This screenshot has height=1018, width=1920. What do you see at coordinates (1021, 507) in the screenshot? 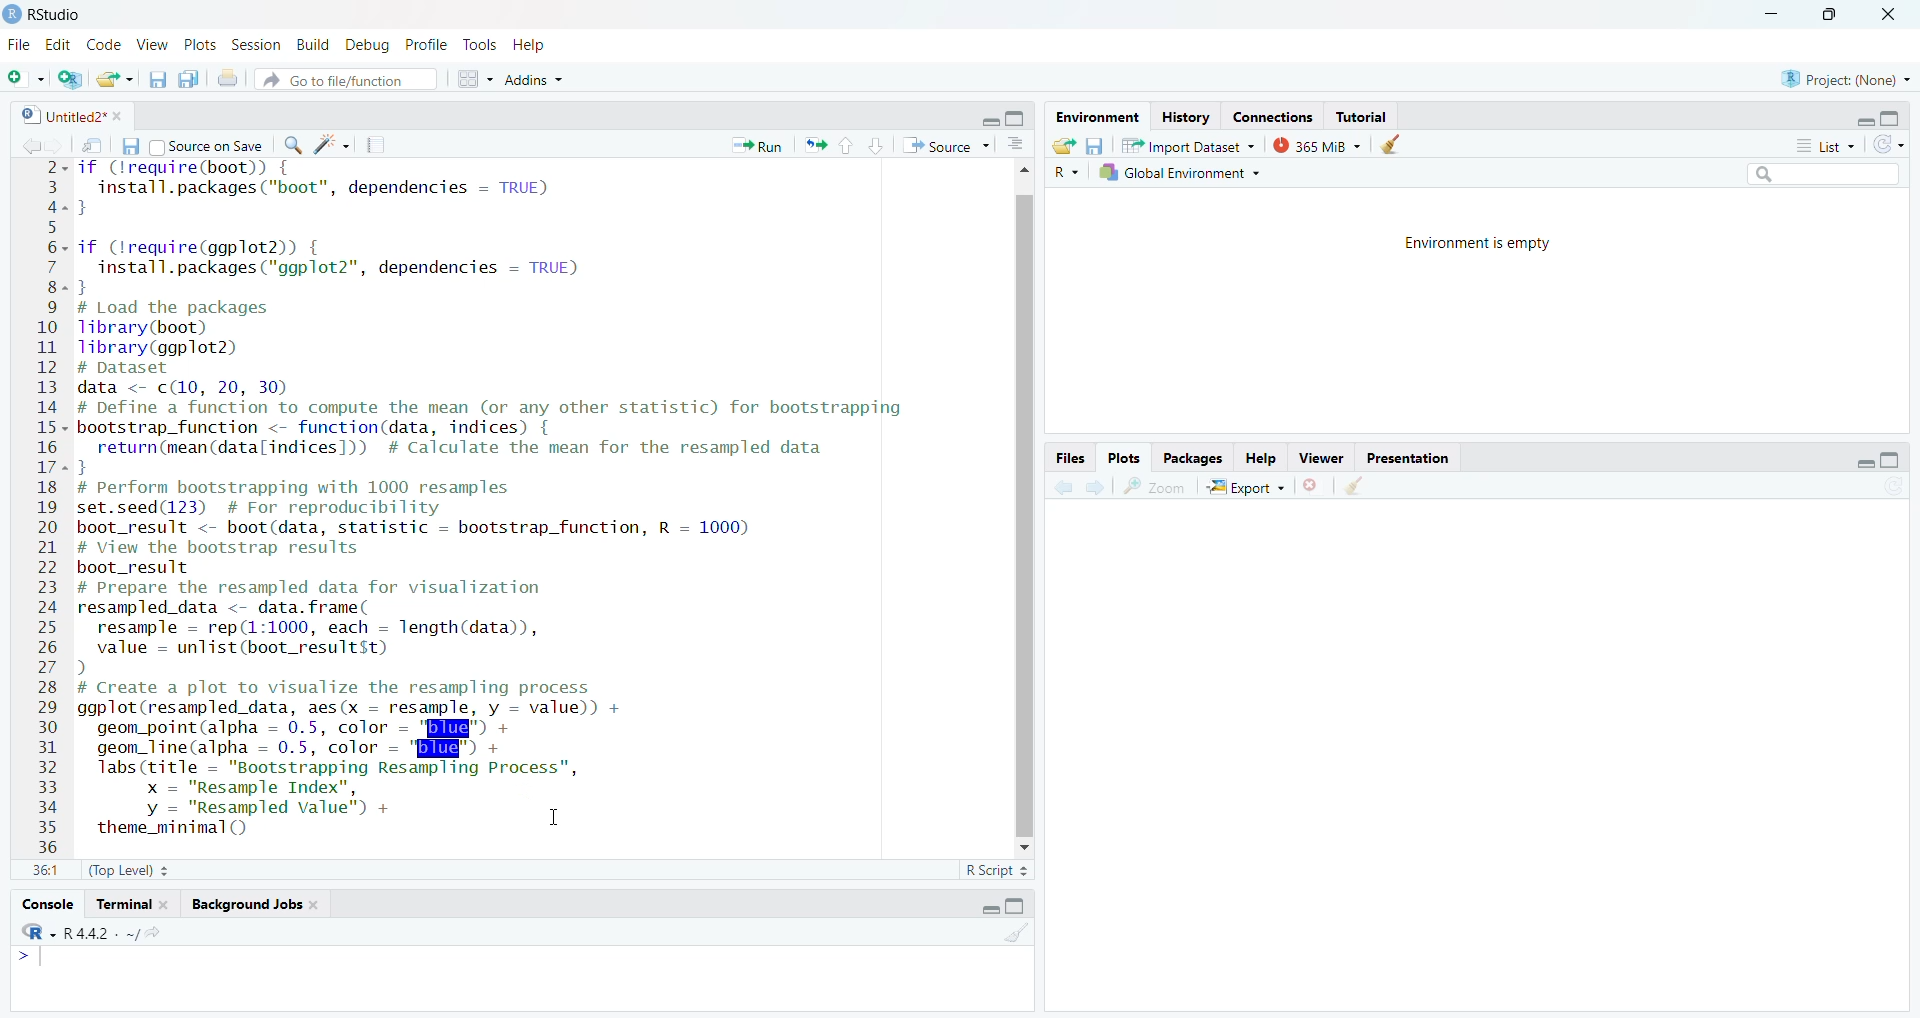
I see `vertical scroll bar` at bounding box center [1021, 507].